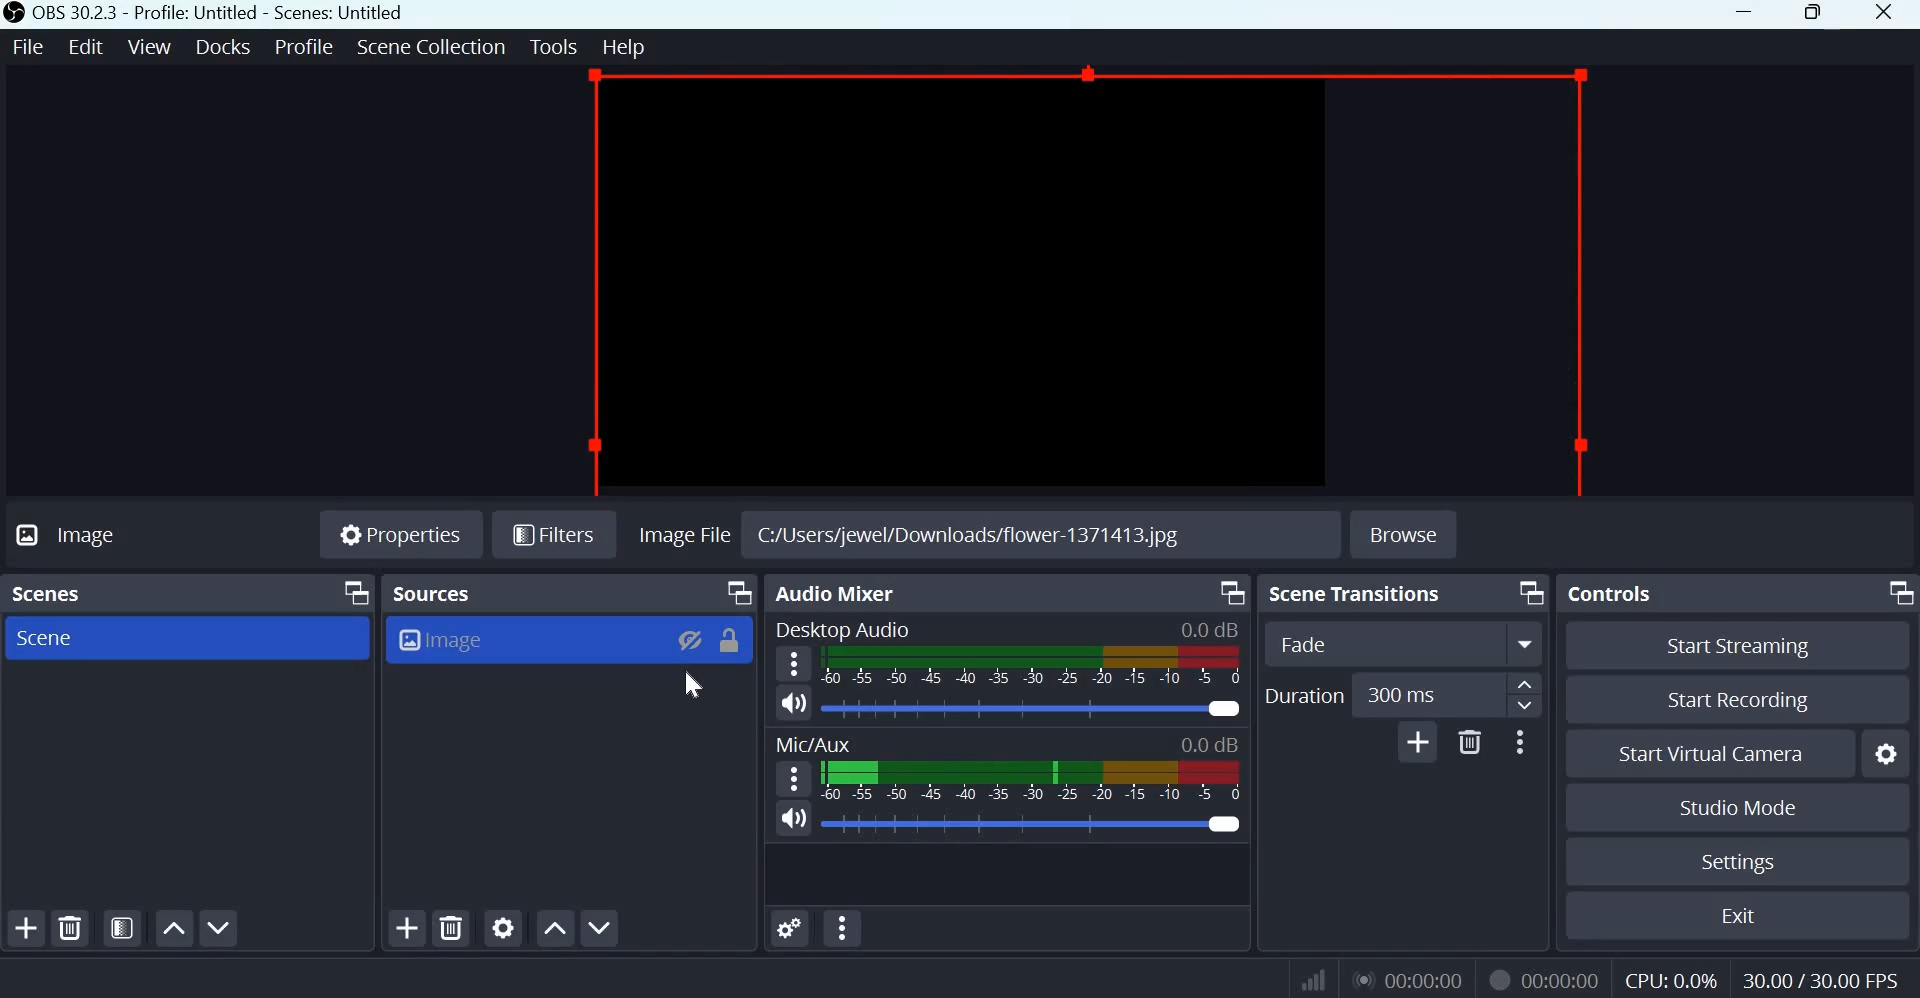 The image size is (1920, 998). What do you see at coordinates (303, 45) in the screenshot?
I see `Profile` at bounding box center [303, 45].